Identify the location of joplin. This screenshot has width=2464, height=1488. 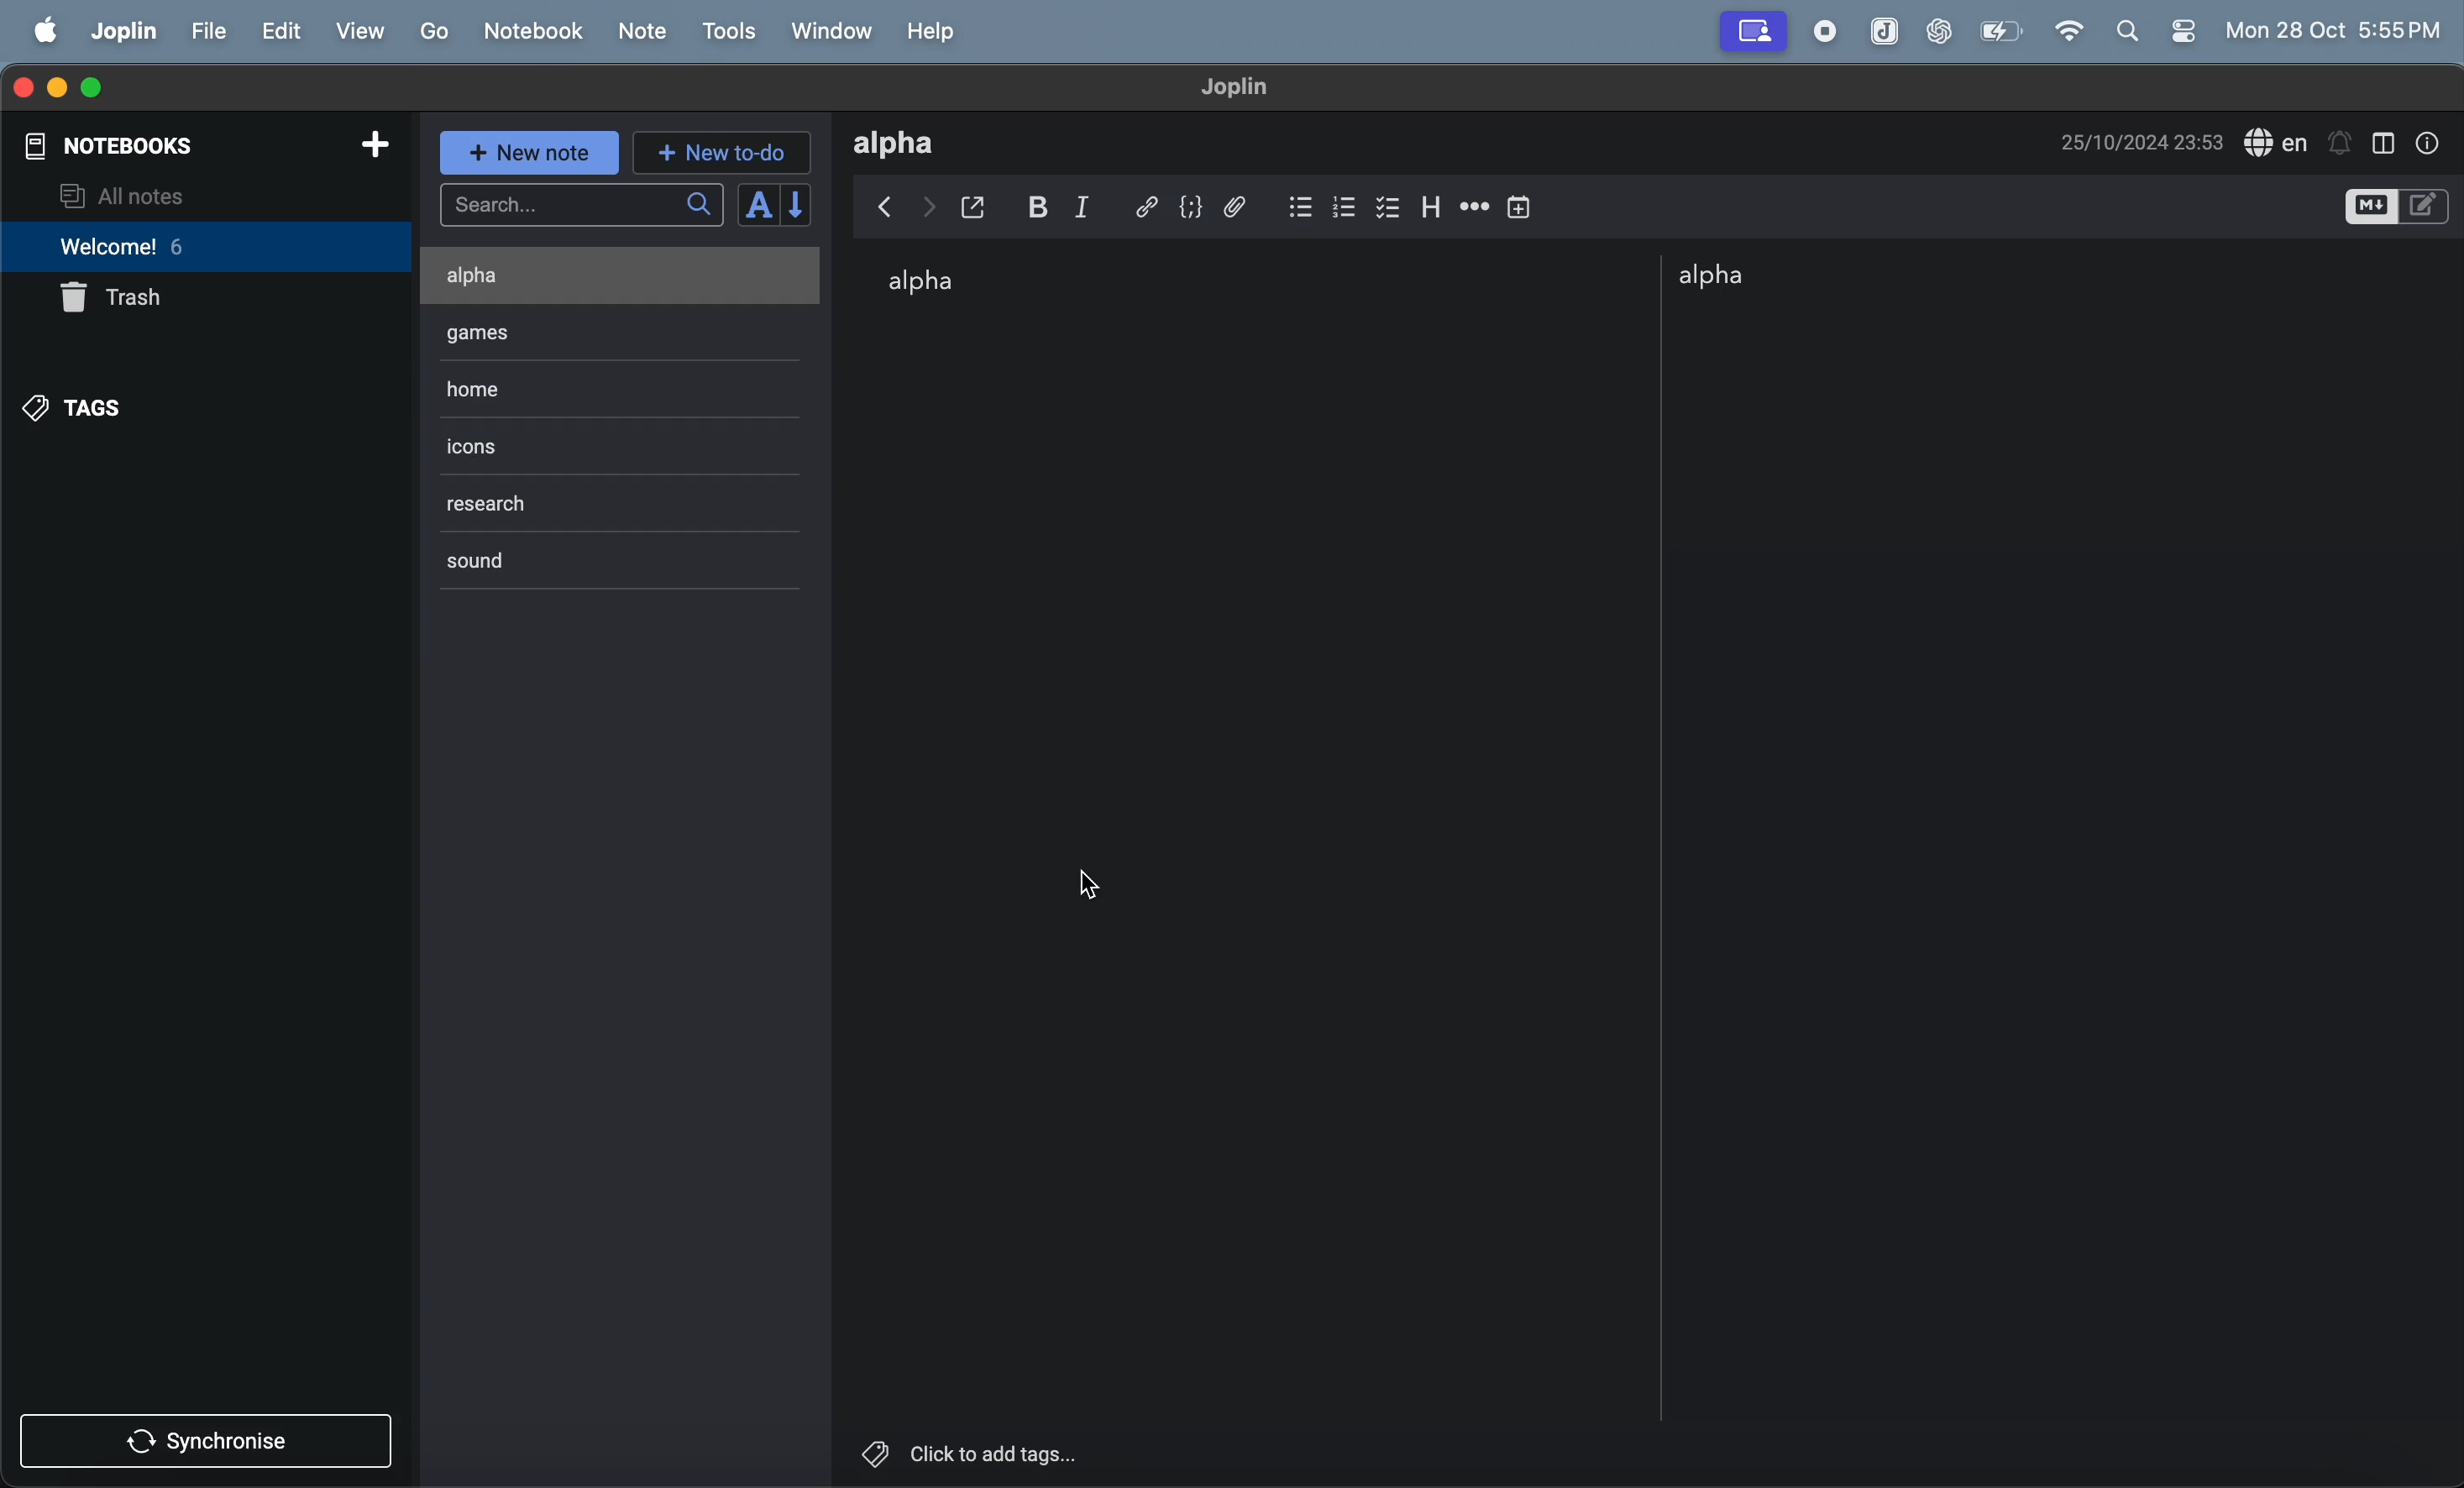
(121, 34).